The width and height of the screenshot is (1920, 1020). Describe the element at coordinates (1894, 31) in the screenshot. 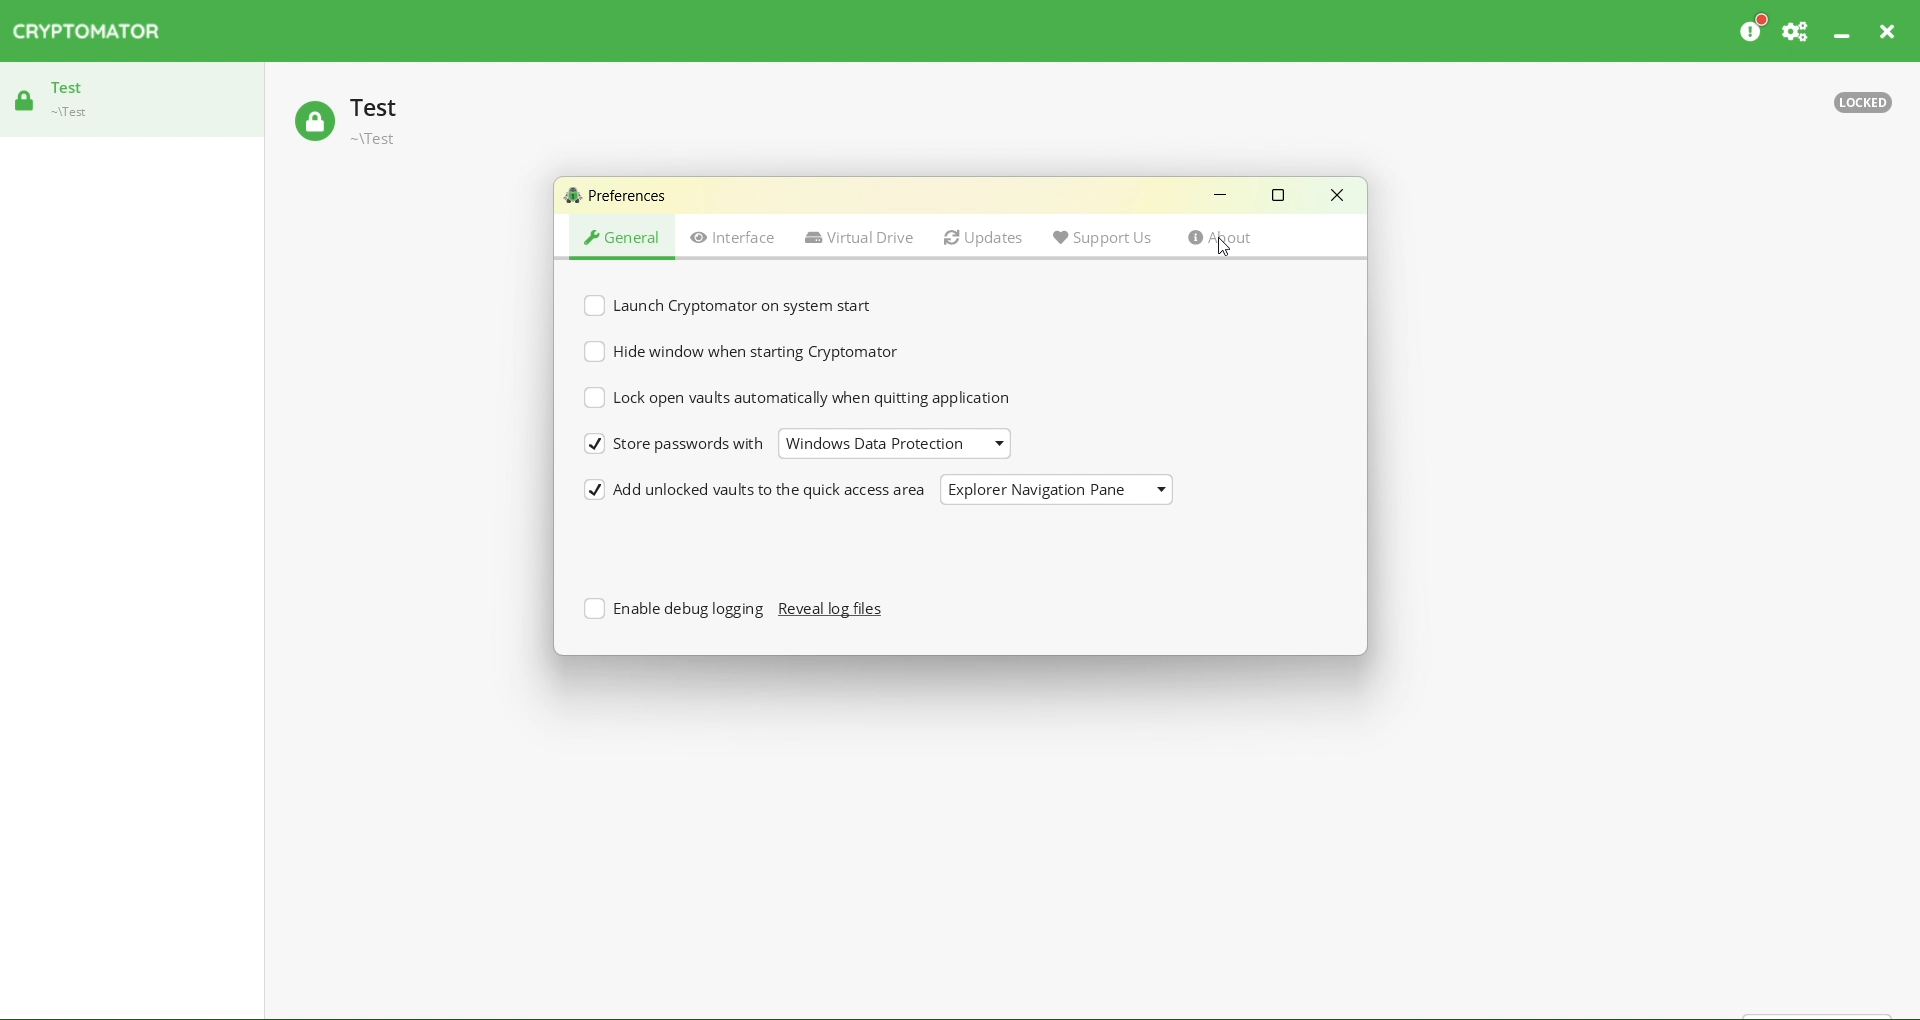

I see `Close` at that location.